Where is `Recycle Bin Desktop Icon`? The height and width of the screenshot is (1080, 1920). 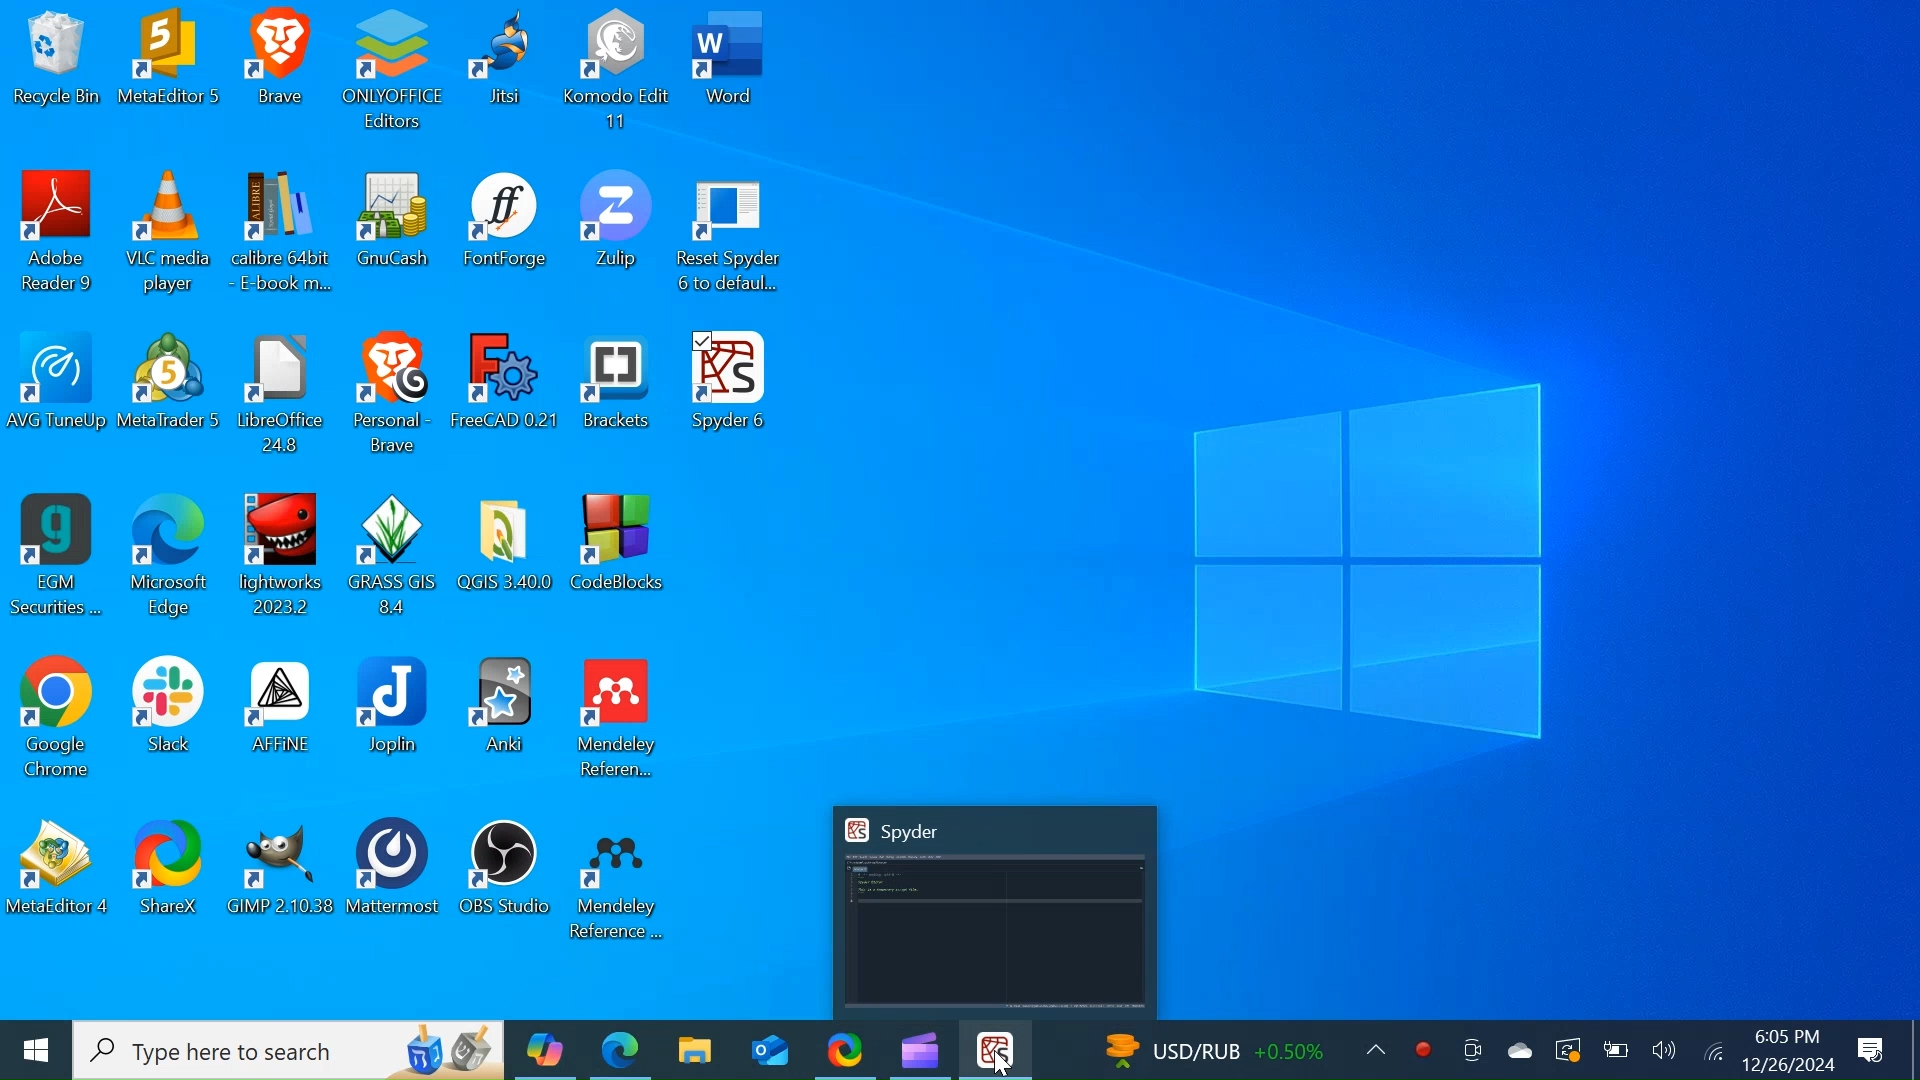 Recycle Bin Desktop Icon is located at coordinates (57, 70).